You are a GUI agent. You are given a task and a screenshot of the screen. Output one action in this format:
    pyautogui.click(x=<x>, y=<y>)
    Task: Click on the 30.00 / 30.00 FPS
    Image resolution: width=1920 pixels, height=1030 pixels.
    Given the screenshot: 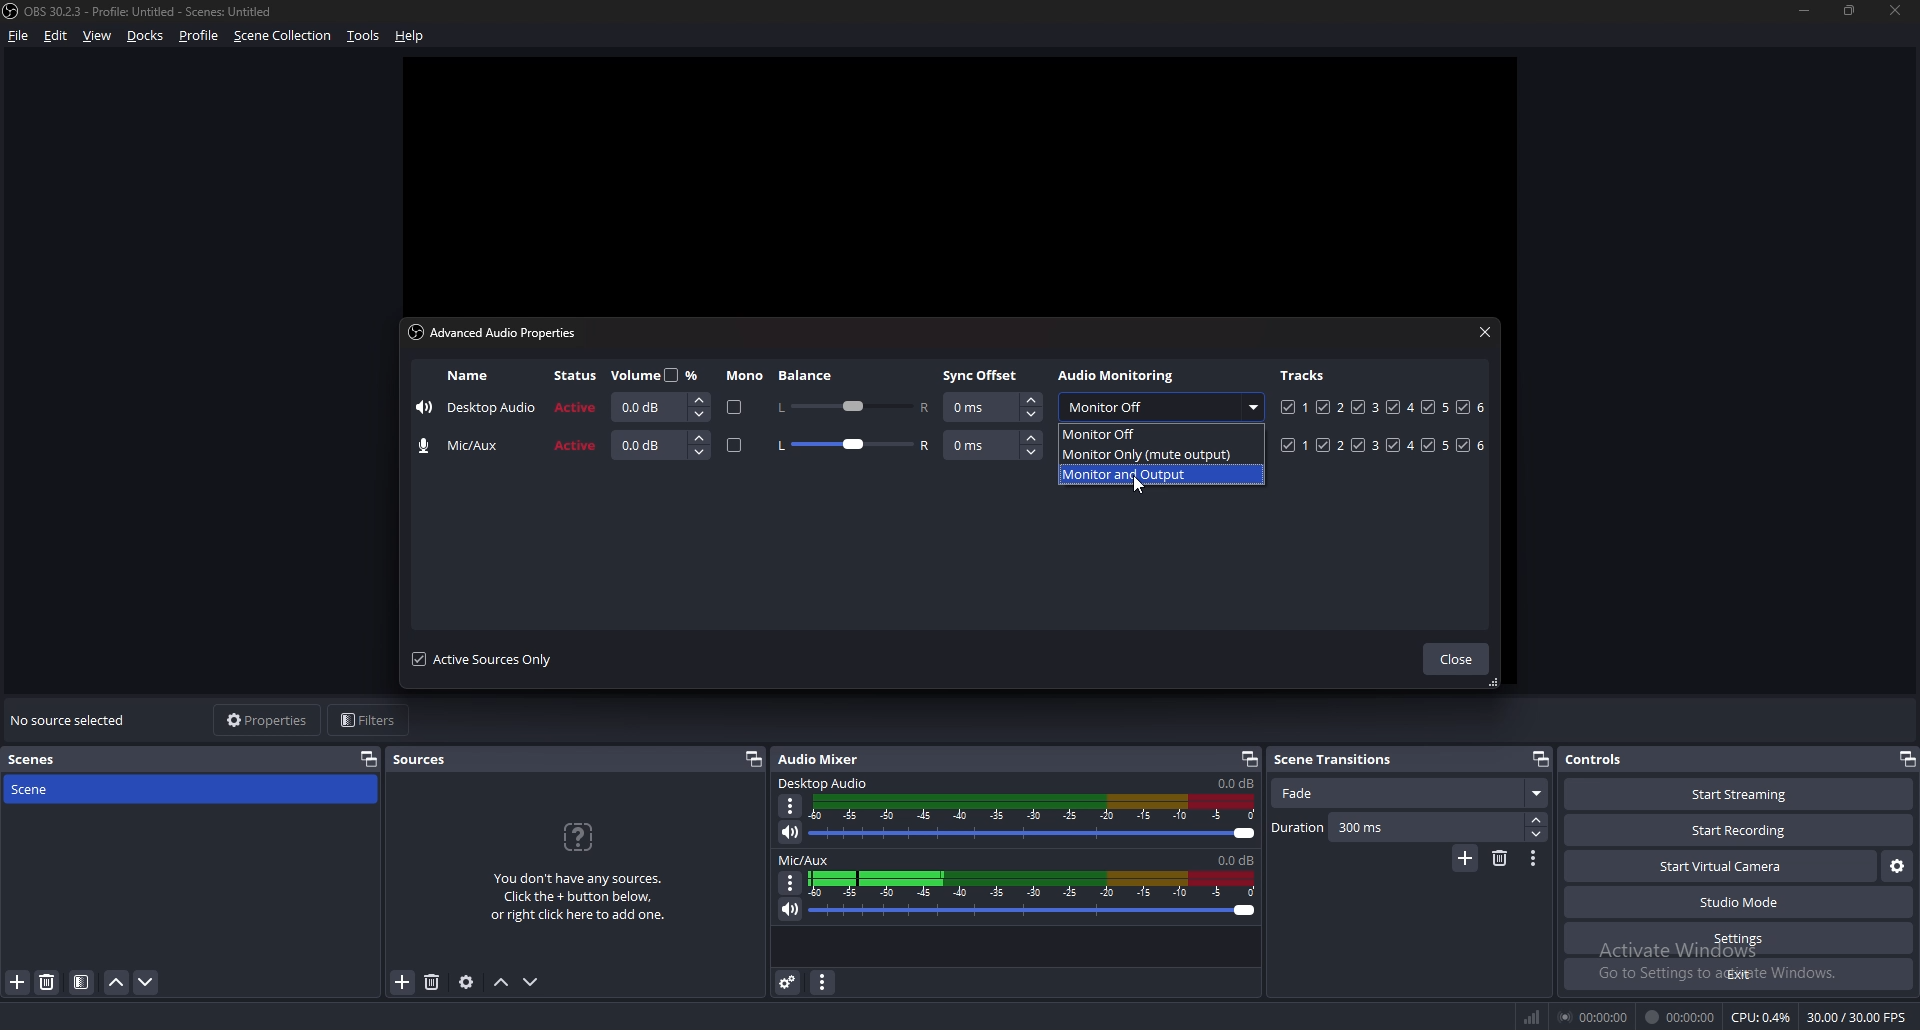 What is the action you would take?
    pyautogui.click(x=1855, y=1017)
    